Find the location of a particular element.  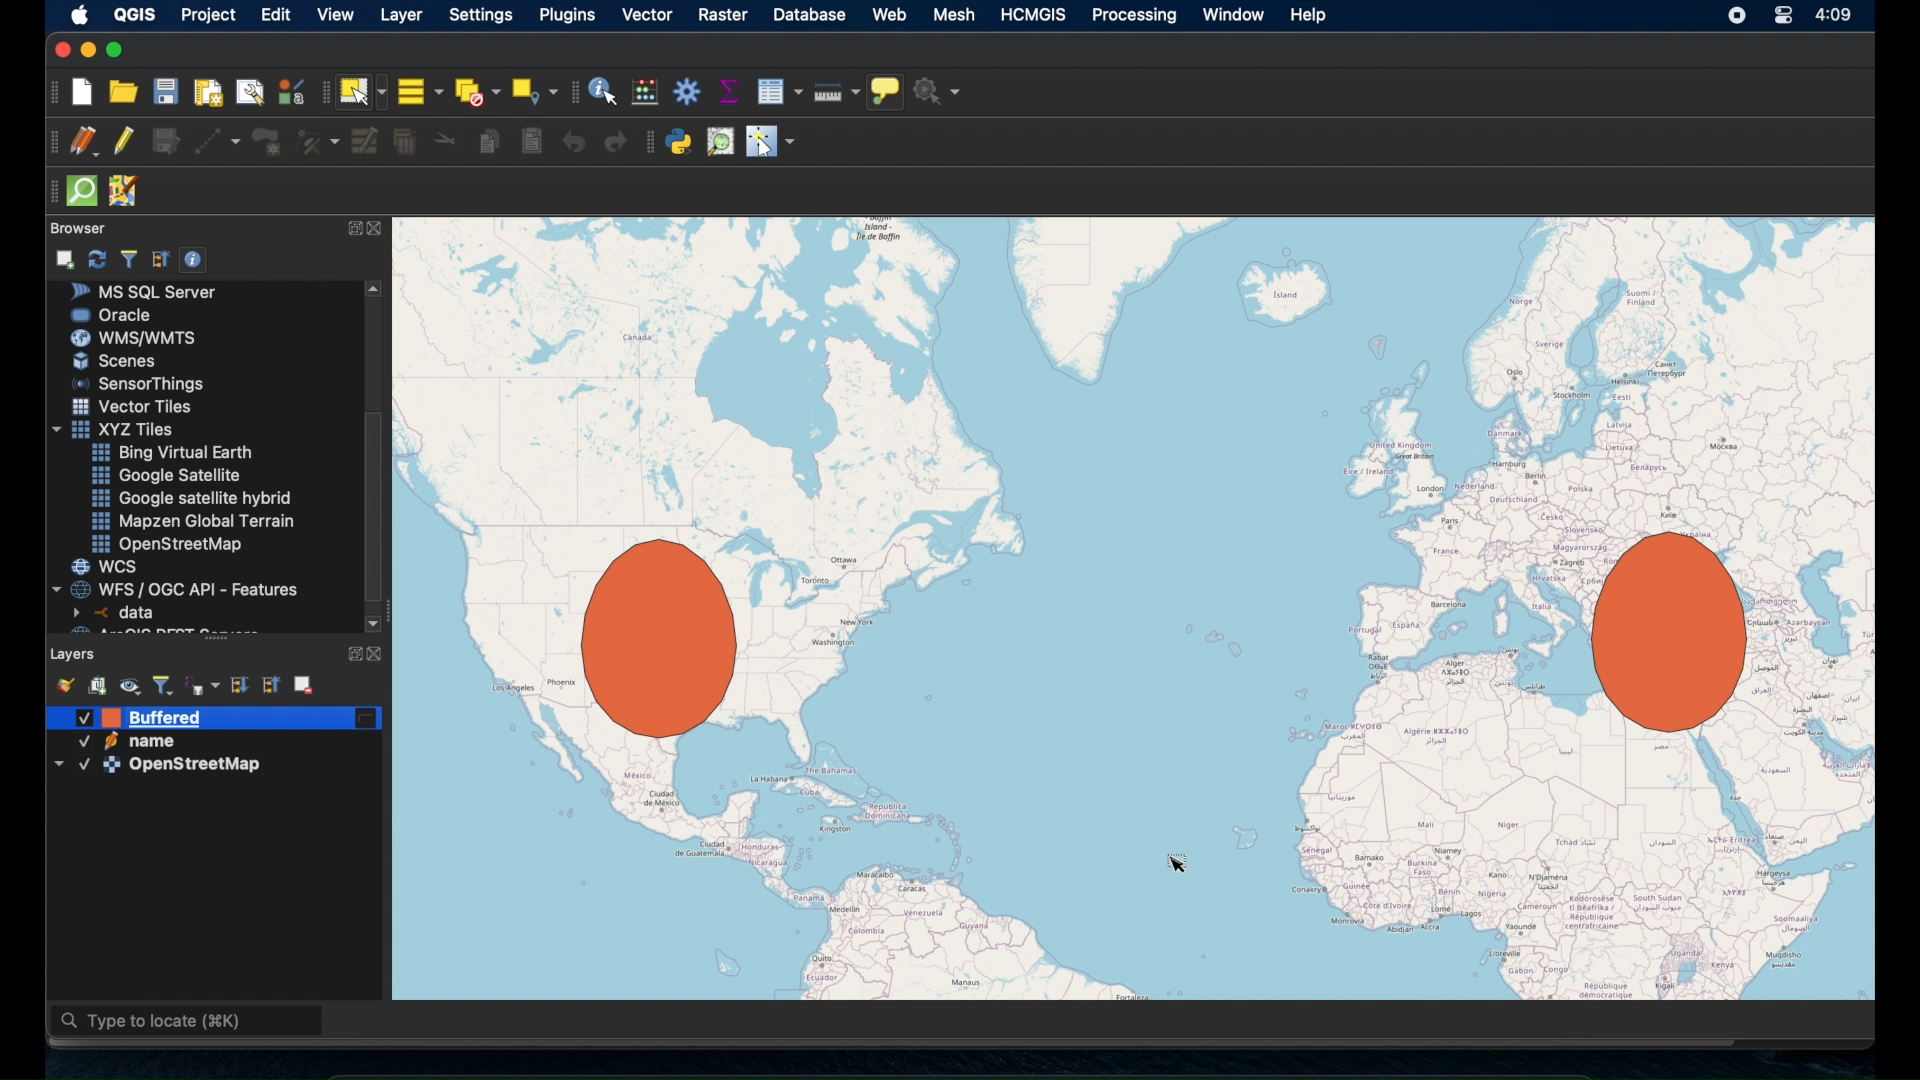

bing virtual earth is located at coordinates (170, 453).